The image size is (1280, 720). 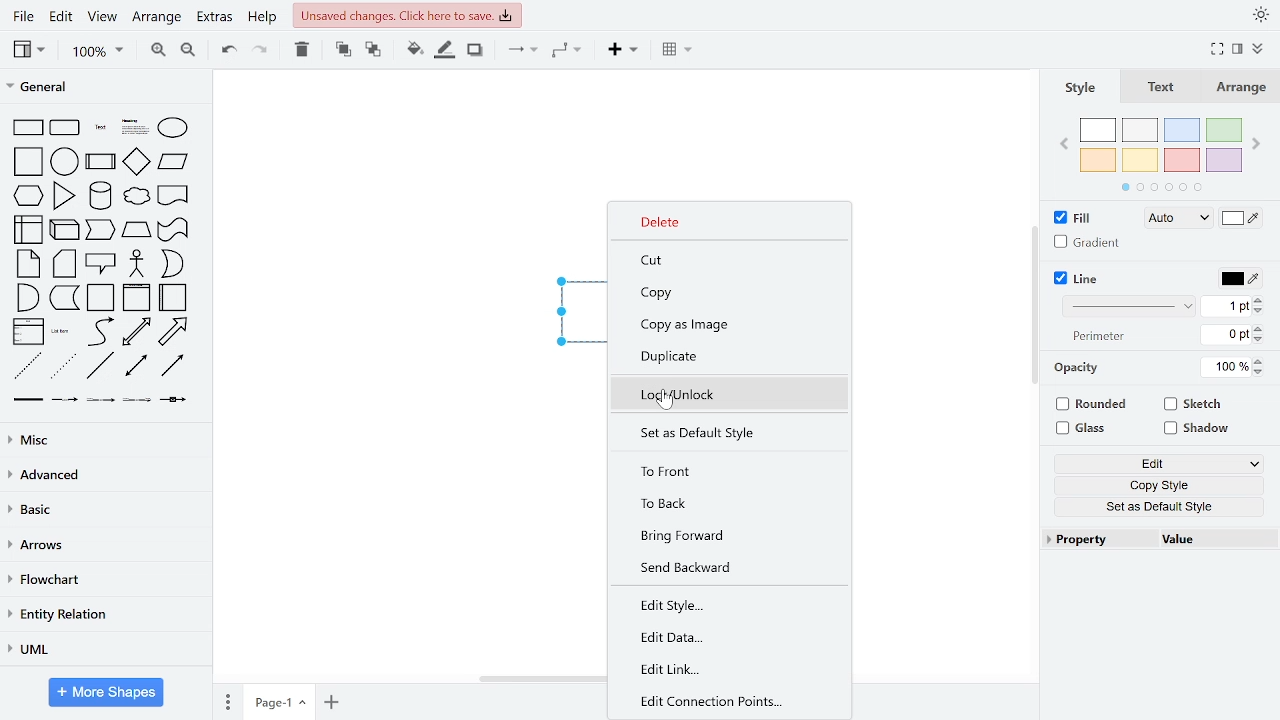 I want to click on rectangle, so click(x=26, y=128).